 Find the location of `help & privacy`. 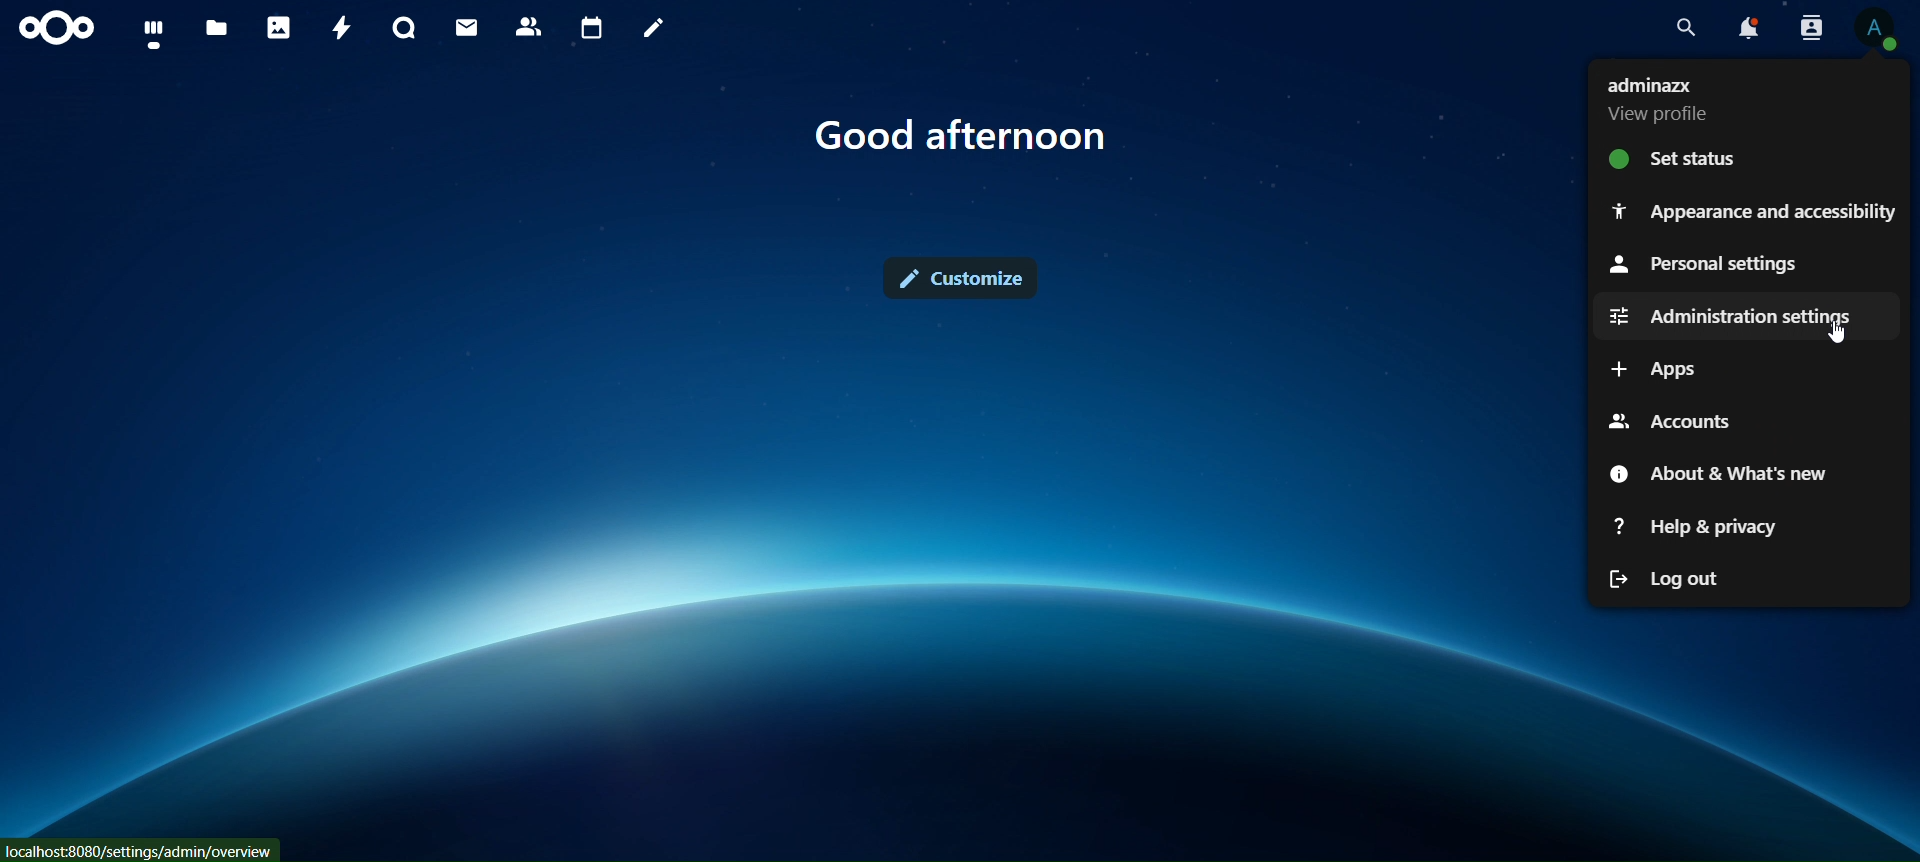

help & privacy is located at coordinates (1697, 526).